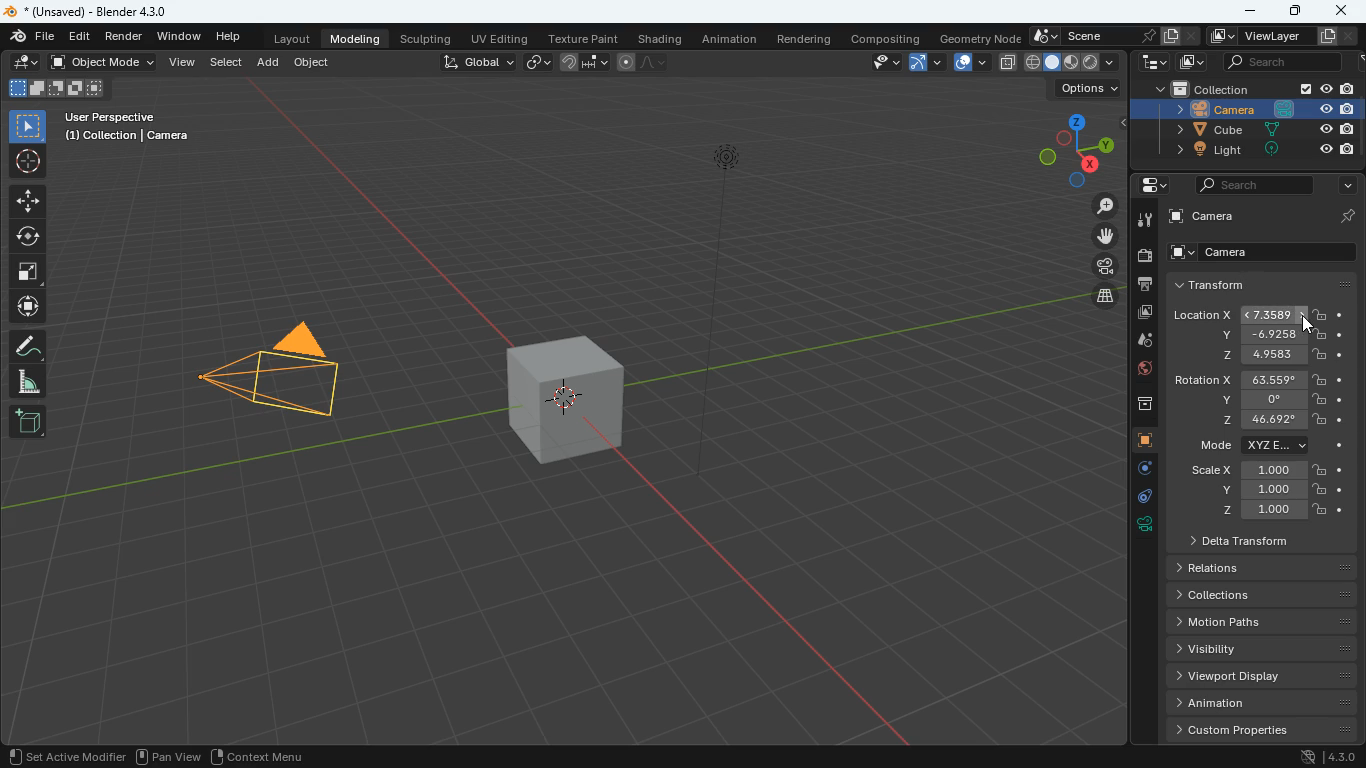 This screenshot has height=768, width=1366. What do you see at coordinates (183, 65) in the screenshot?
I see `view` at bounding box center [183, 65].